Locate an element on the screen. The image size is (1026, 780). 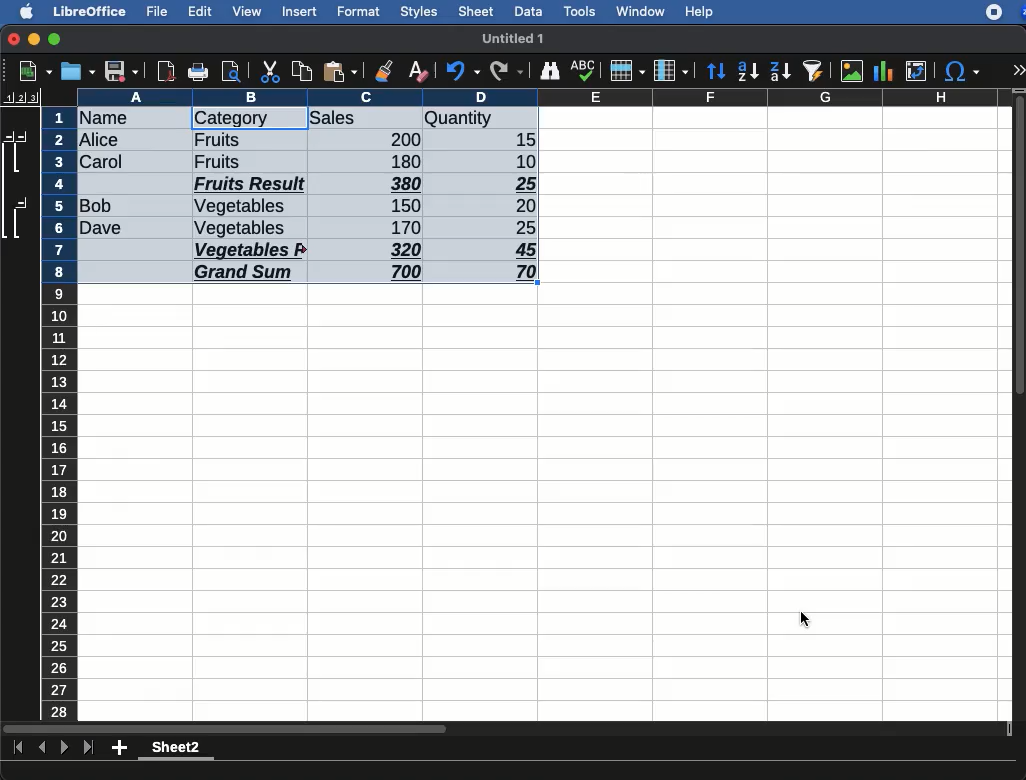
sales is located at coordinates (334, 119).